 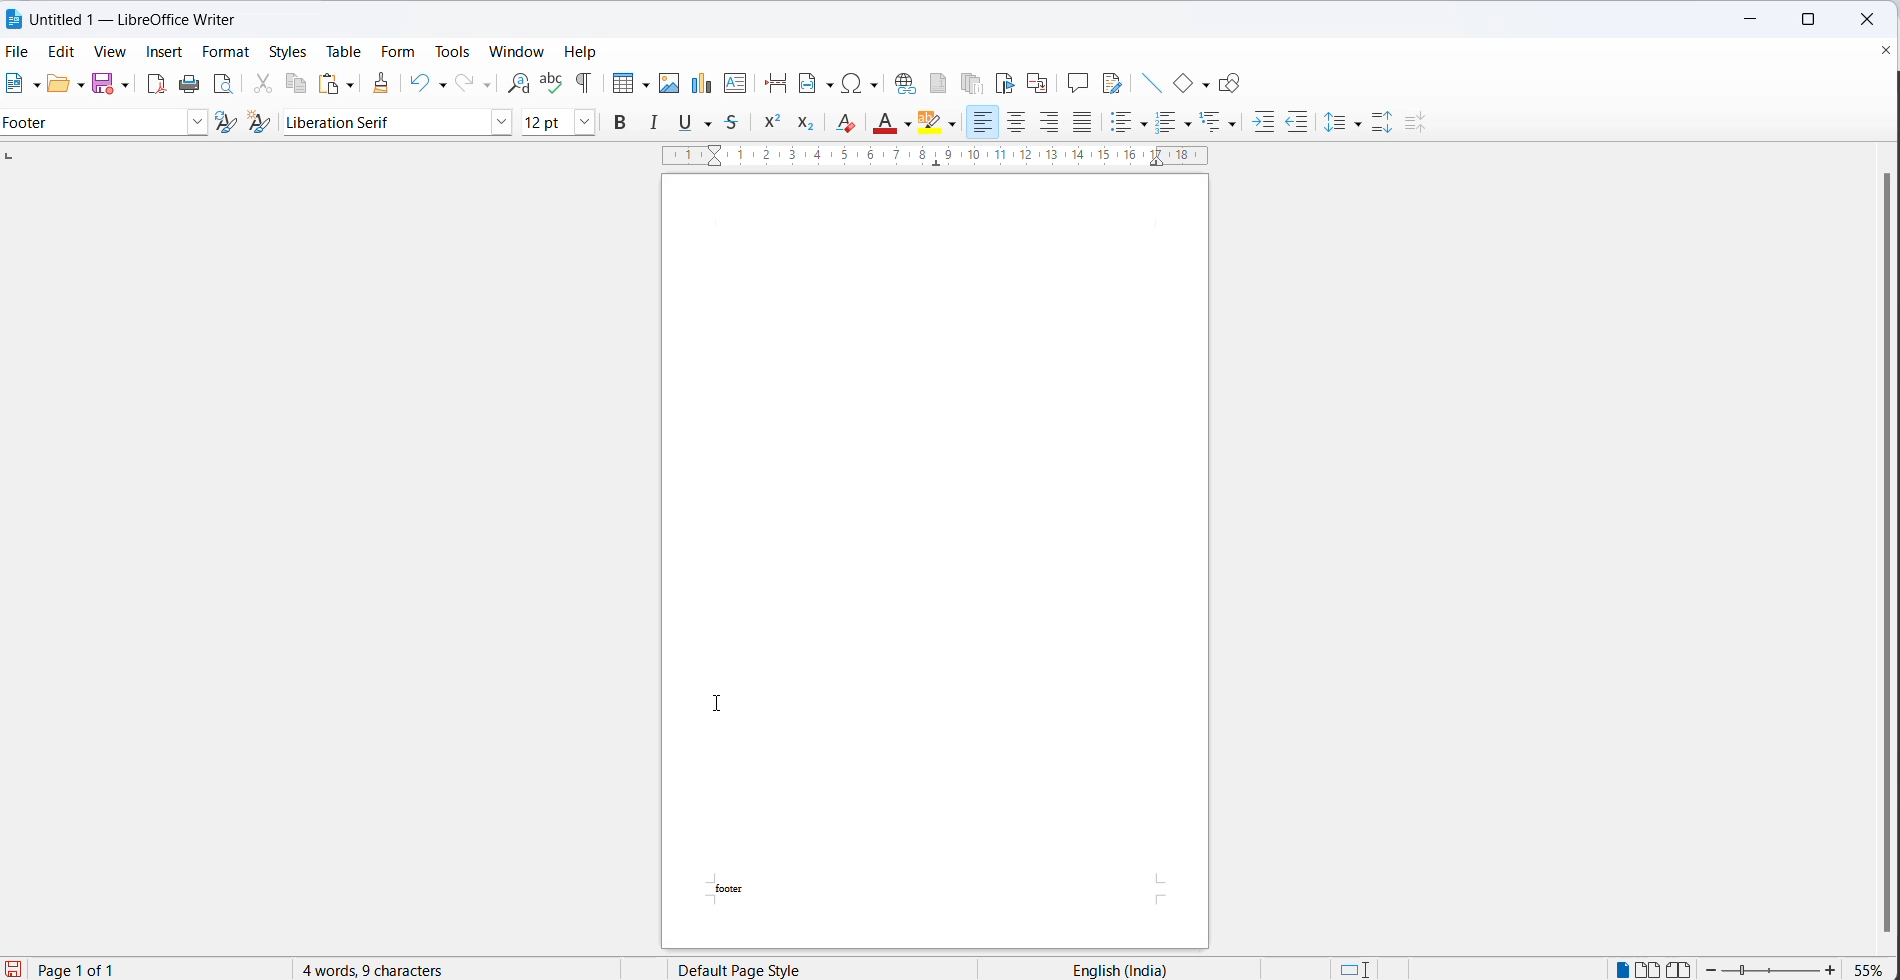 What do you see at coordinates (932, 122) in the screenshot?
I see `character highlighting icon` at bounding box center [932, 122].